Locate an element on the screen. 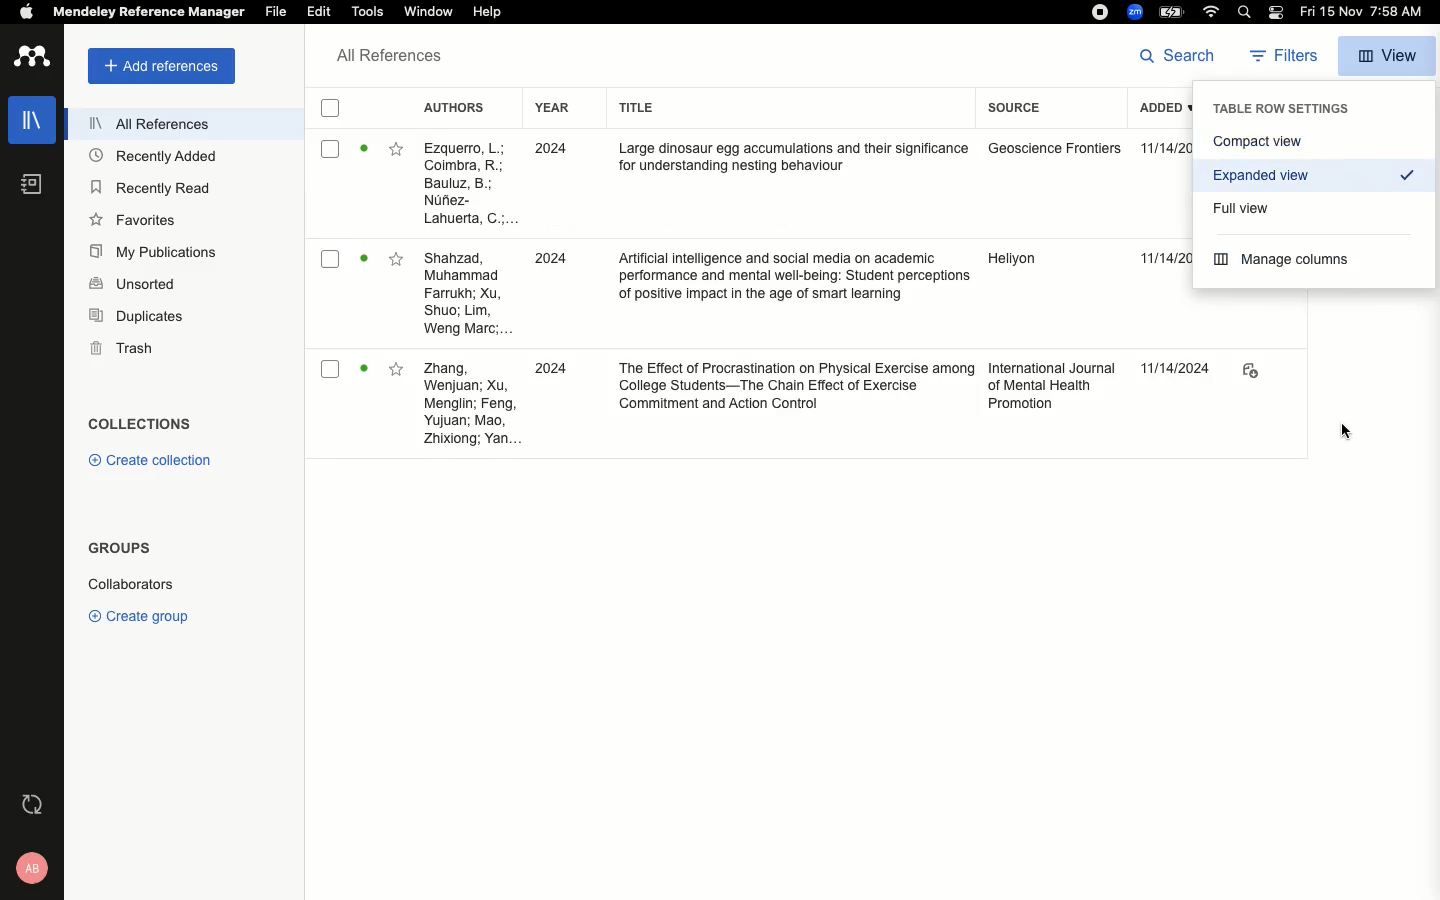 This screenshot has height=900, width=1440. checkbox is located at coordinates (329, 109).